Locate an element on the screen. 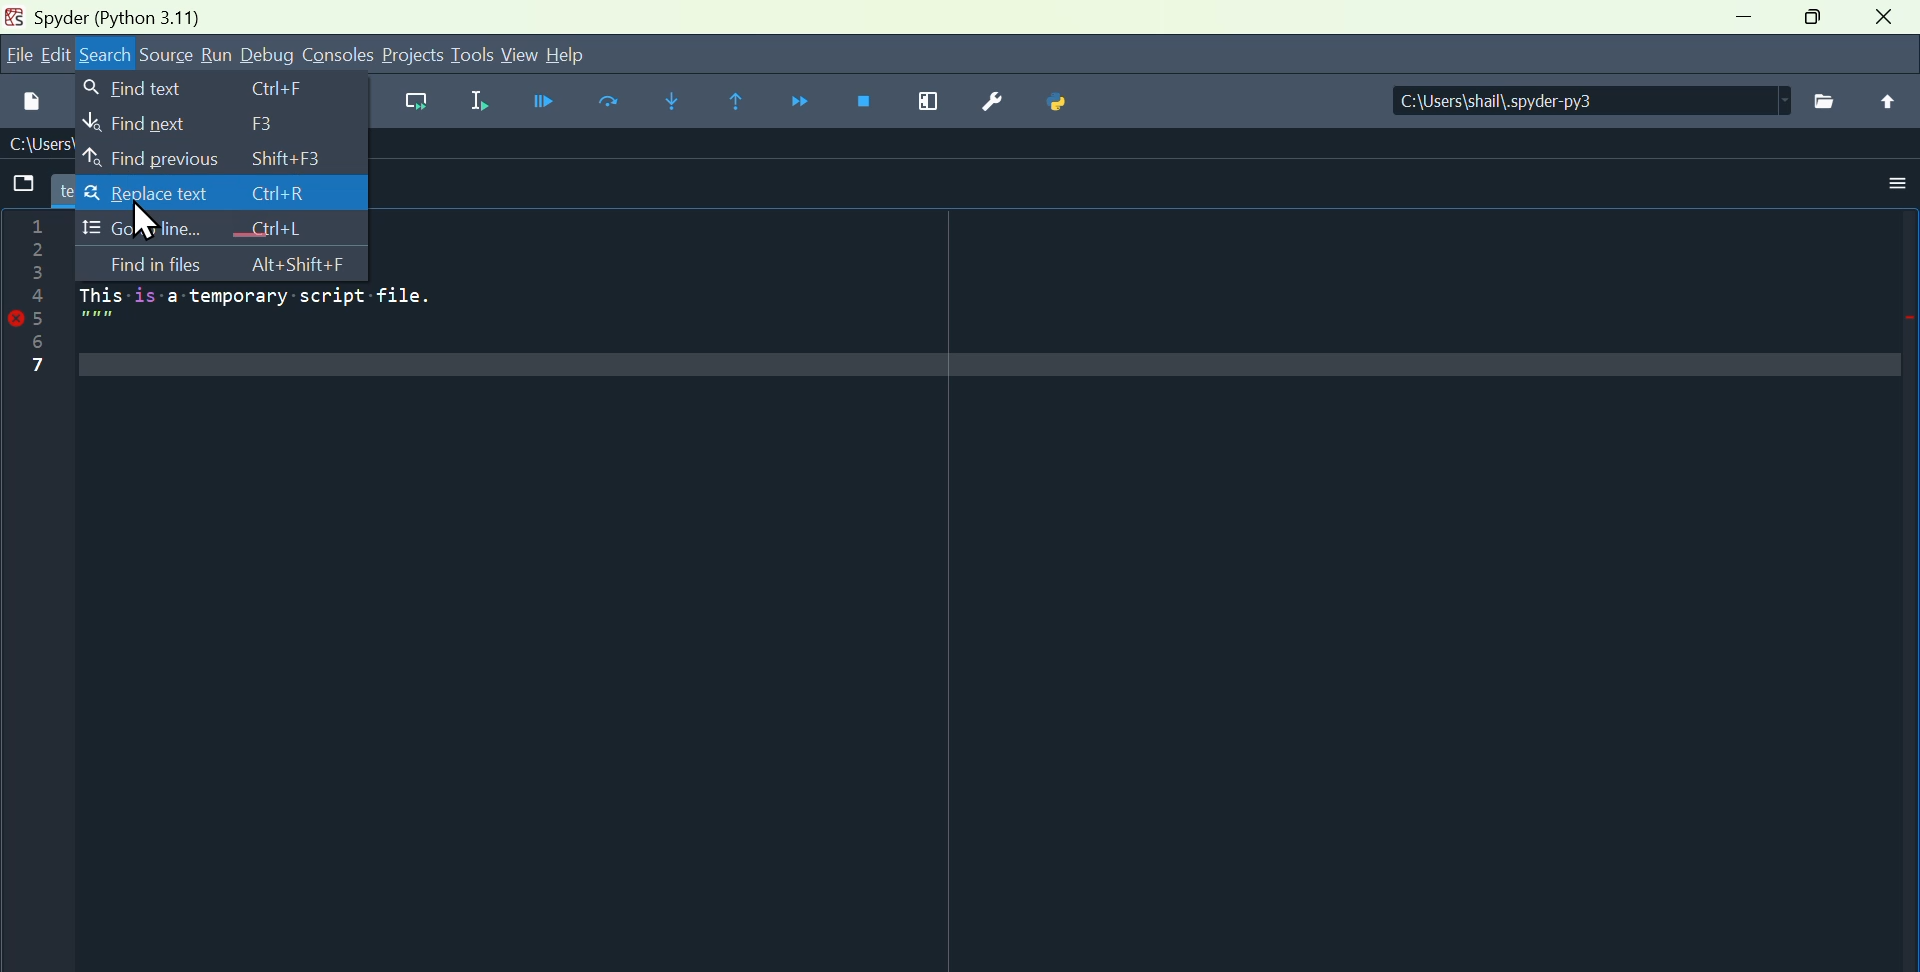 The image size is (1920, 972). Stop debugging is located at coordinates (864, 106).